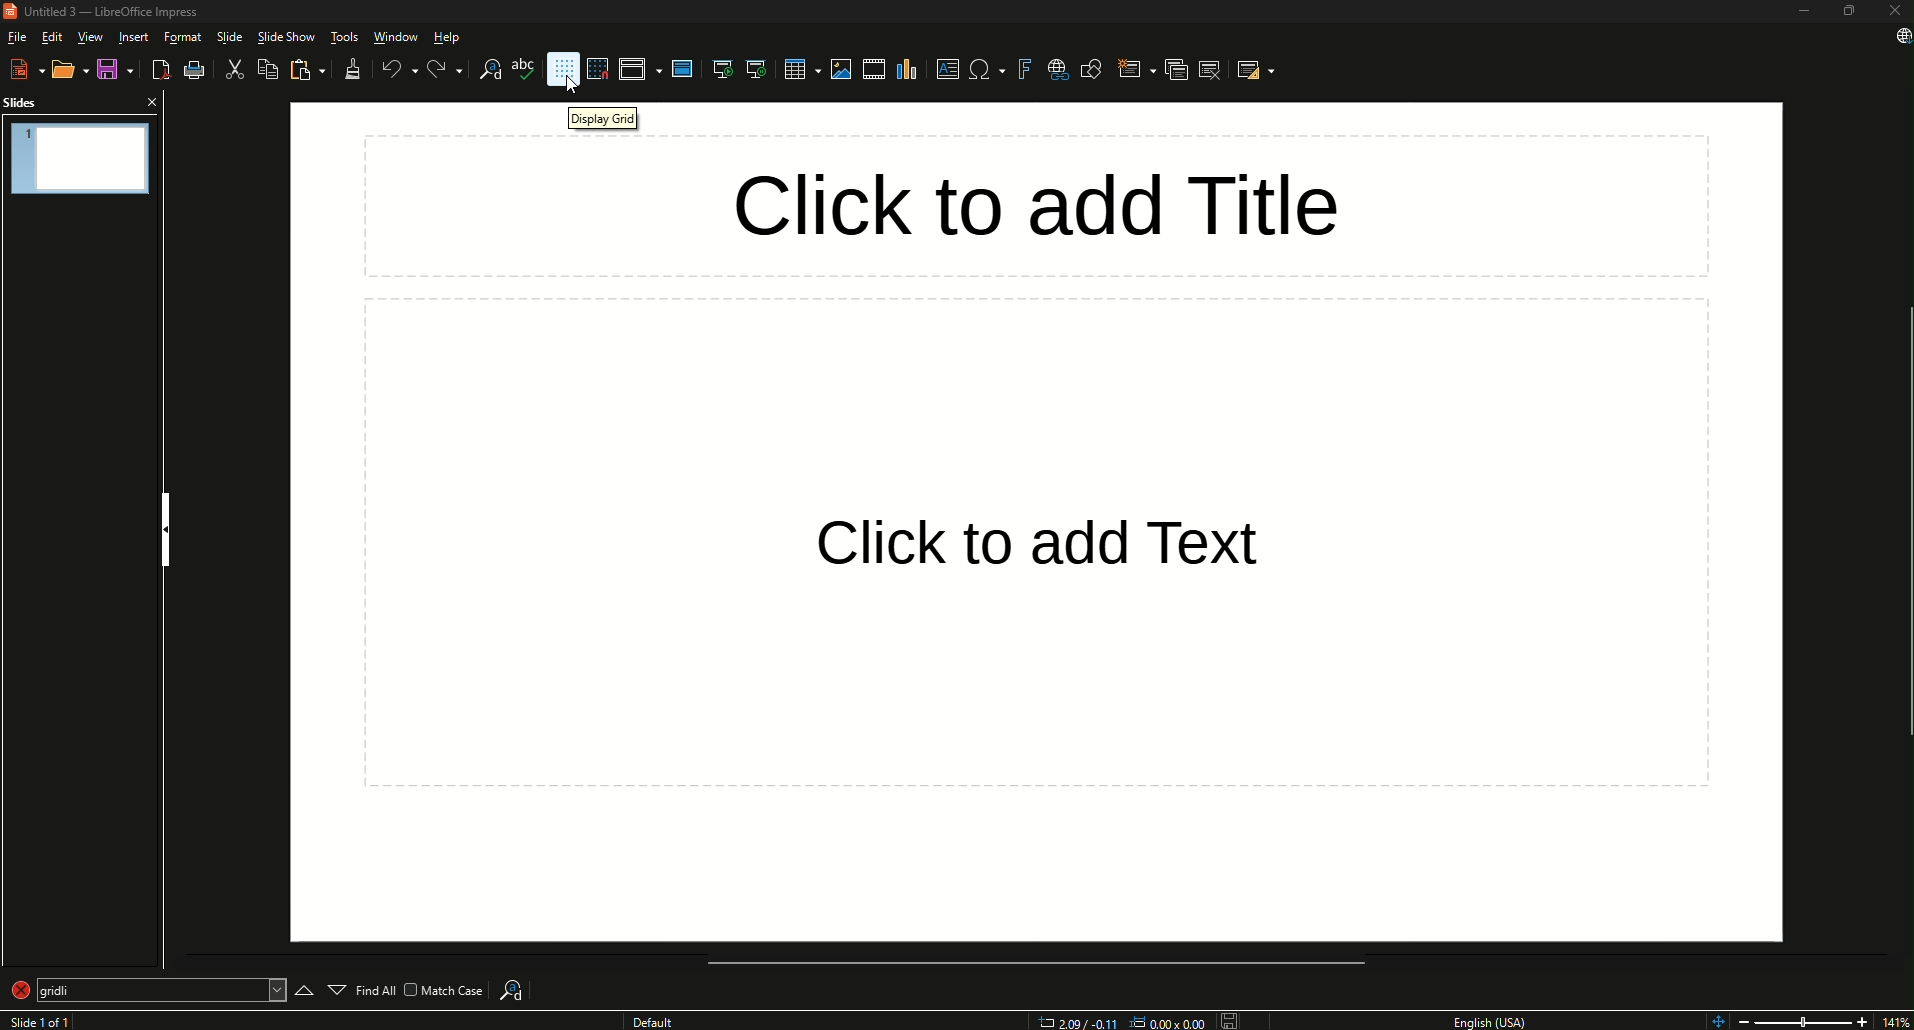  What do you see at coordinates (266, 70) in the screenshot?
I see `Copy` at bounding box center [266, 70].